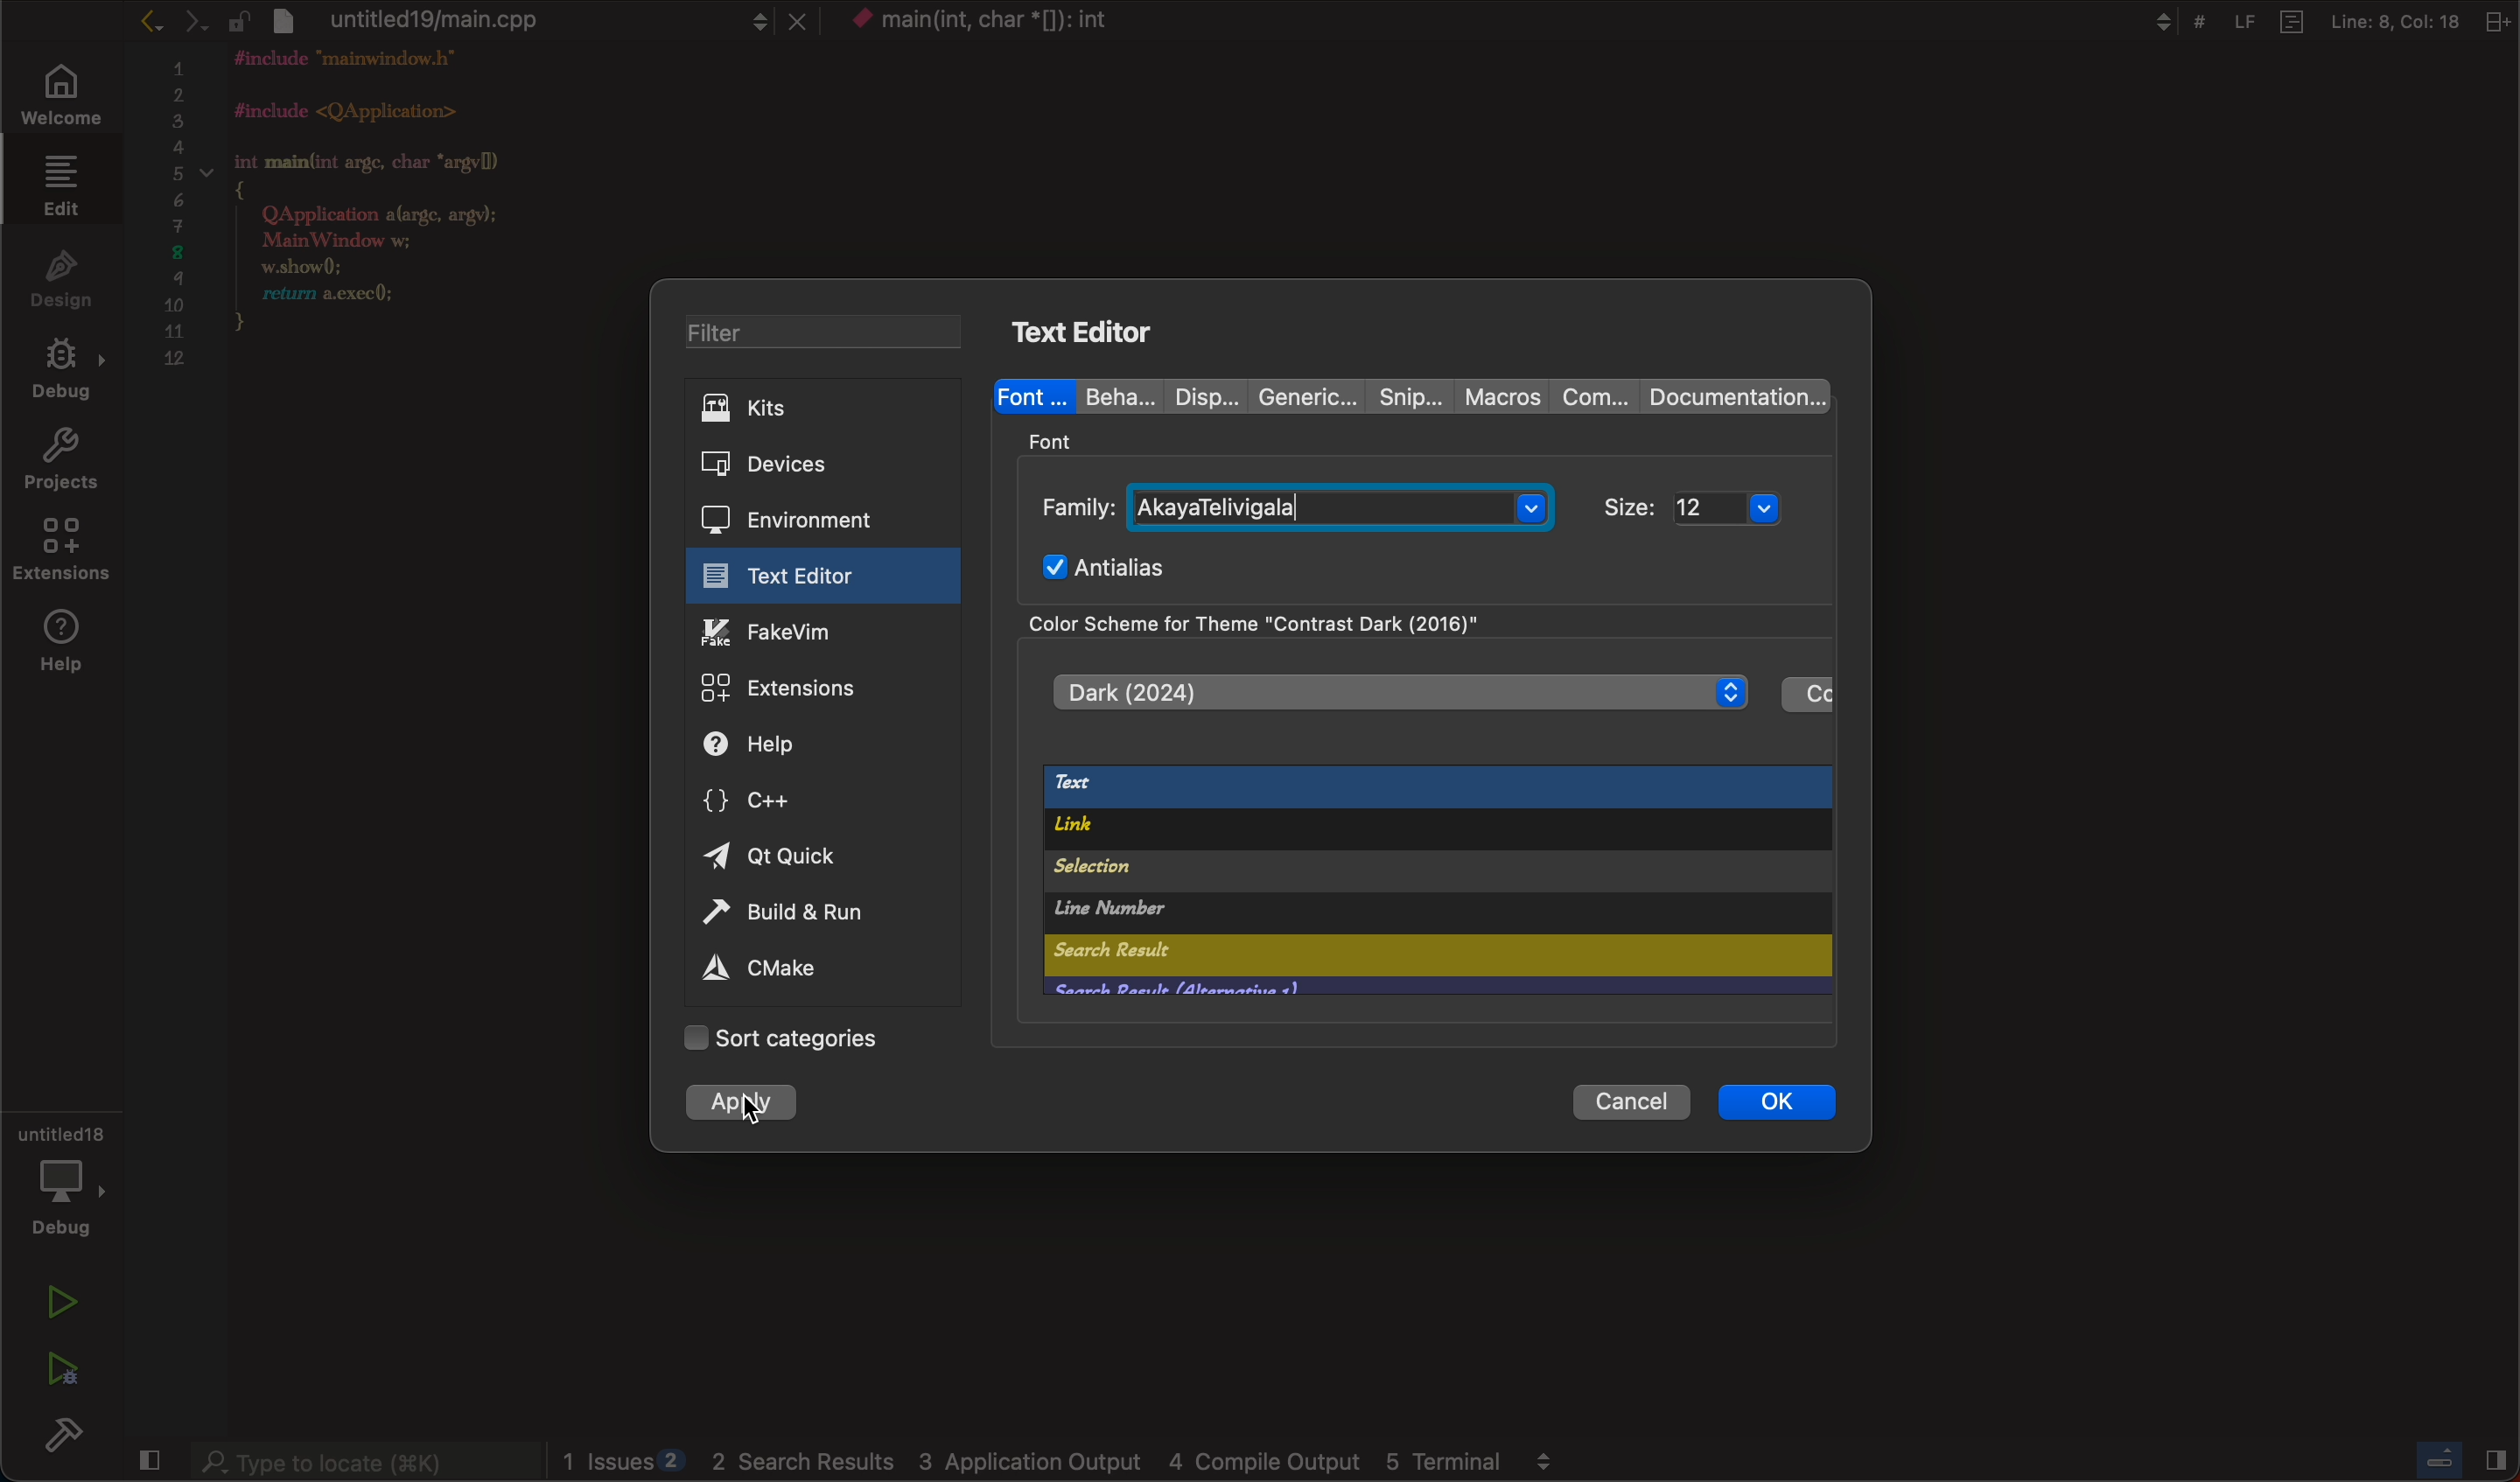  What do you see at coordinates (1057, 439) in the screenshot?
I see `font` at bounding box center [1057, 439].